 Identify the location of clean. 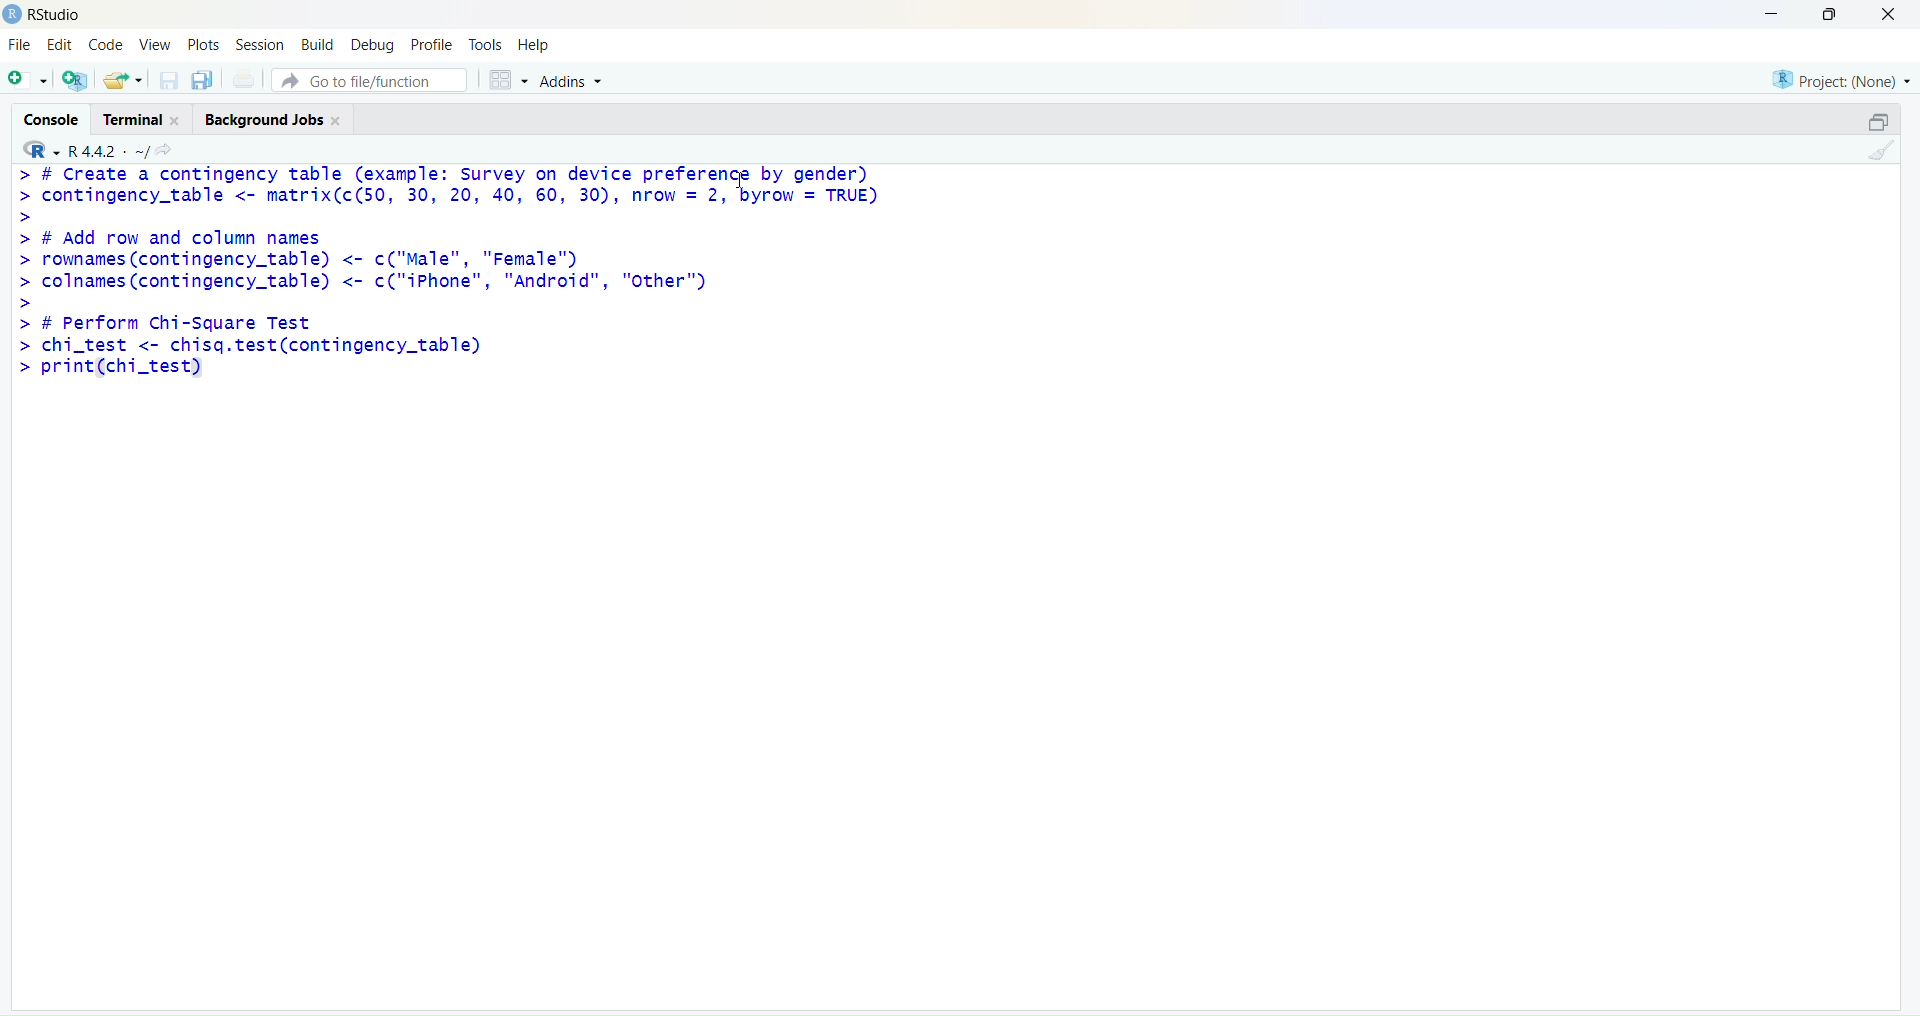
(1884, 150).